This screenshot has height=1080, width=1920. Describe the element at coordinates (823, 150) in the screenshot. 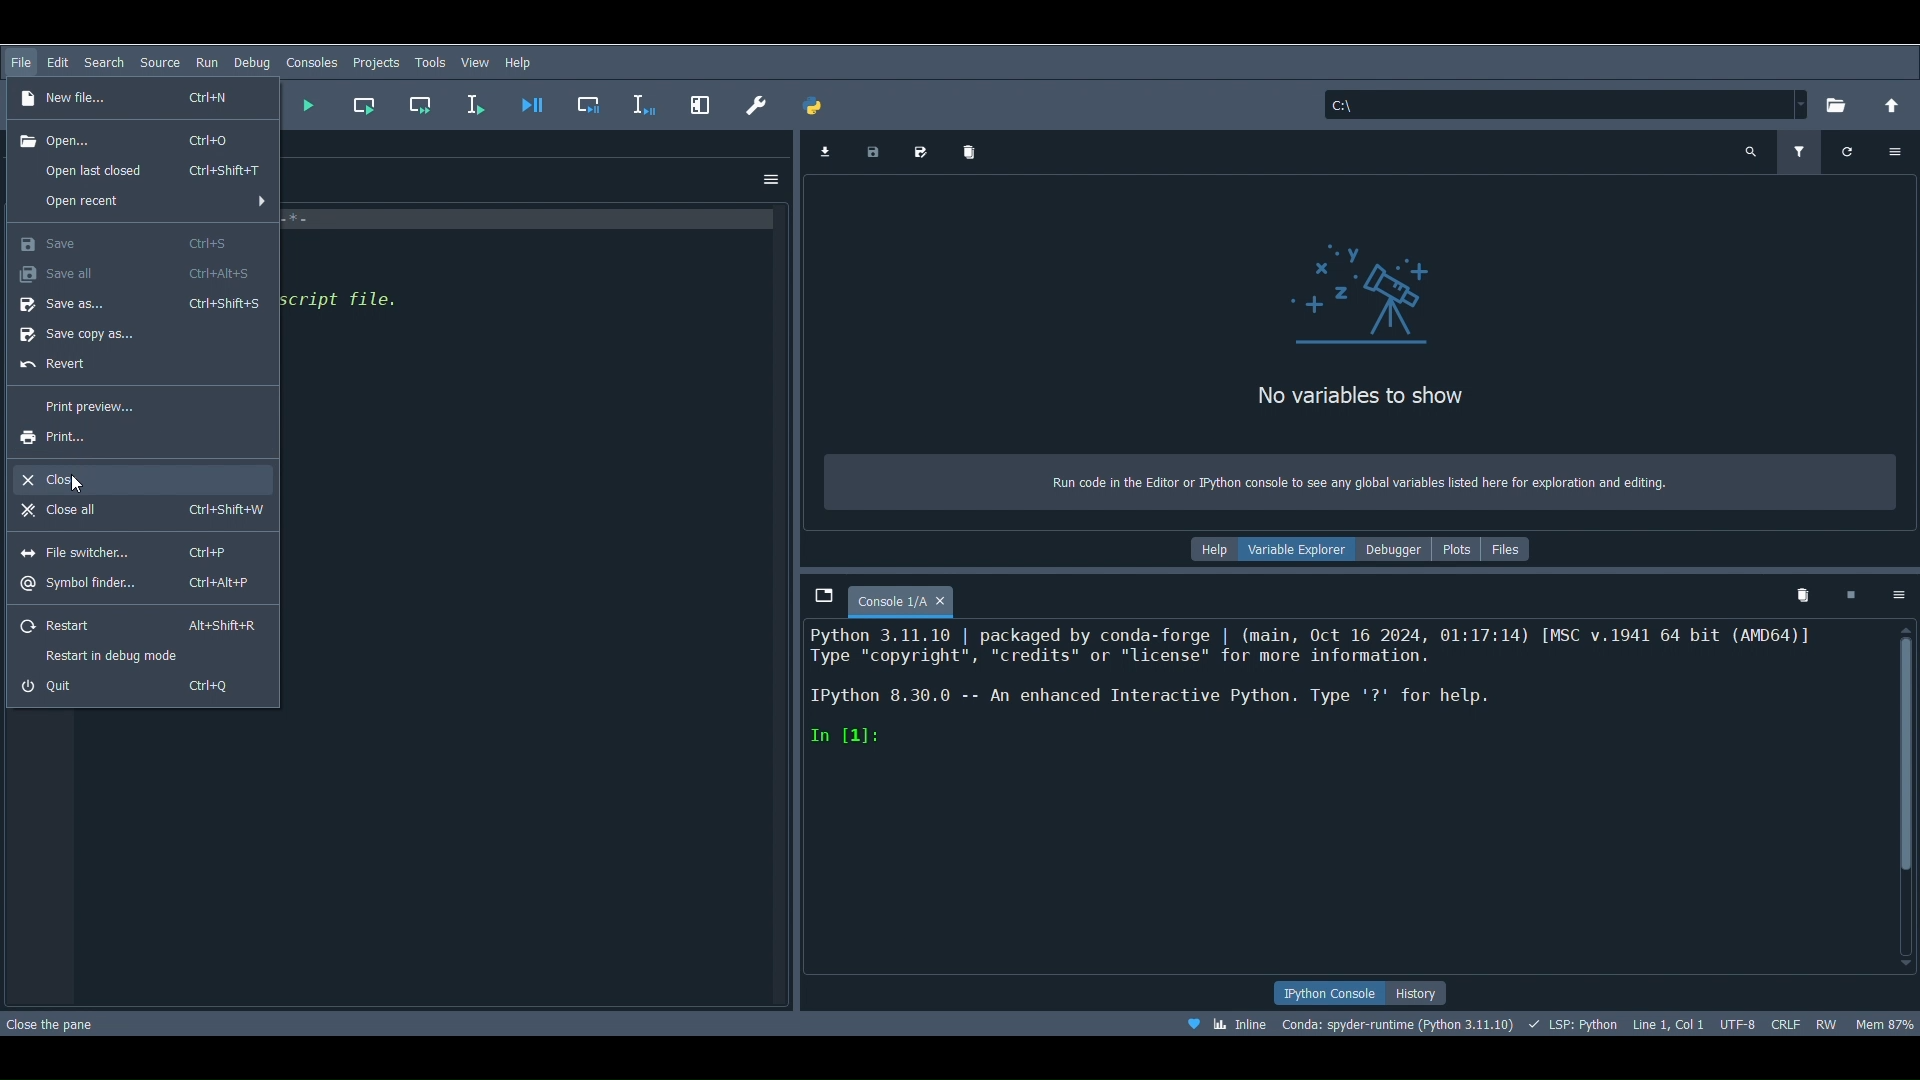

I see `Import data` at that location.